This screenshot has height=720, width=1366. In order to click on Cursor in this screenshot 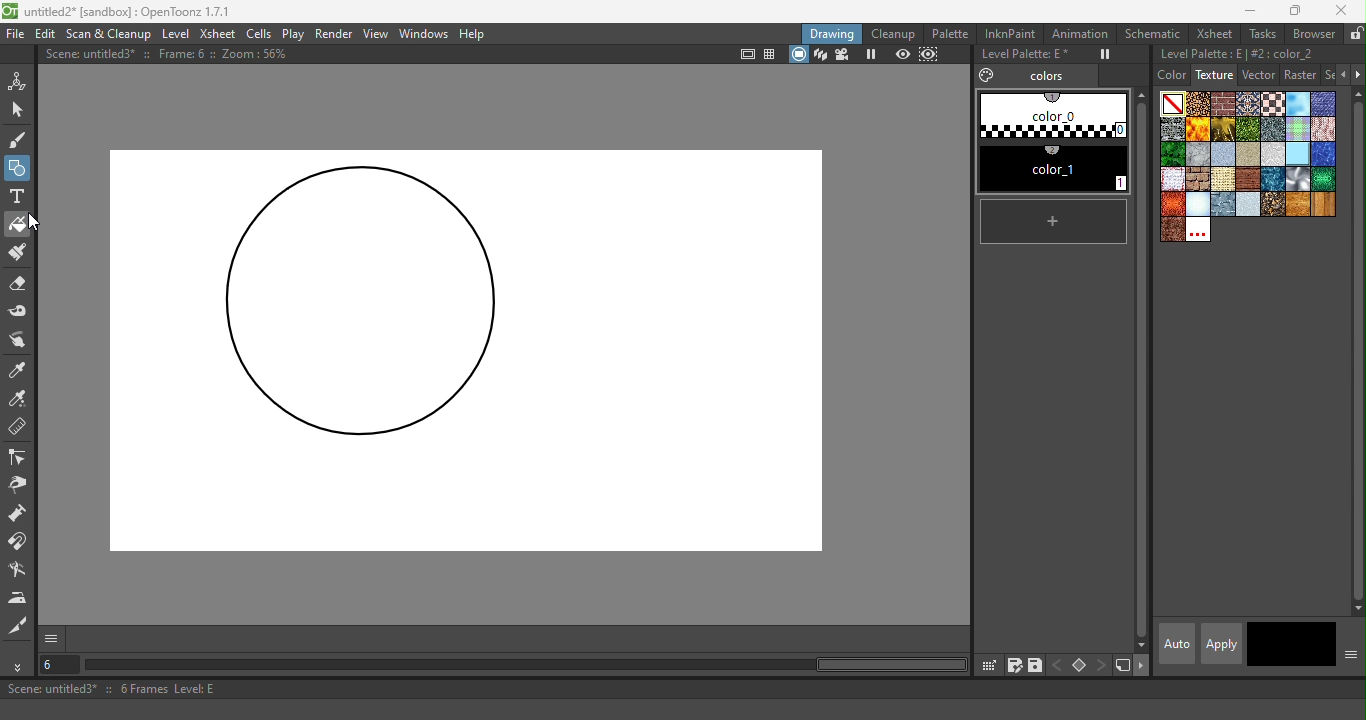, I will do `click(37, 225)`.